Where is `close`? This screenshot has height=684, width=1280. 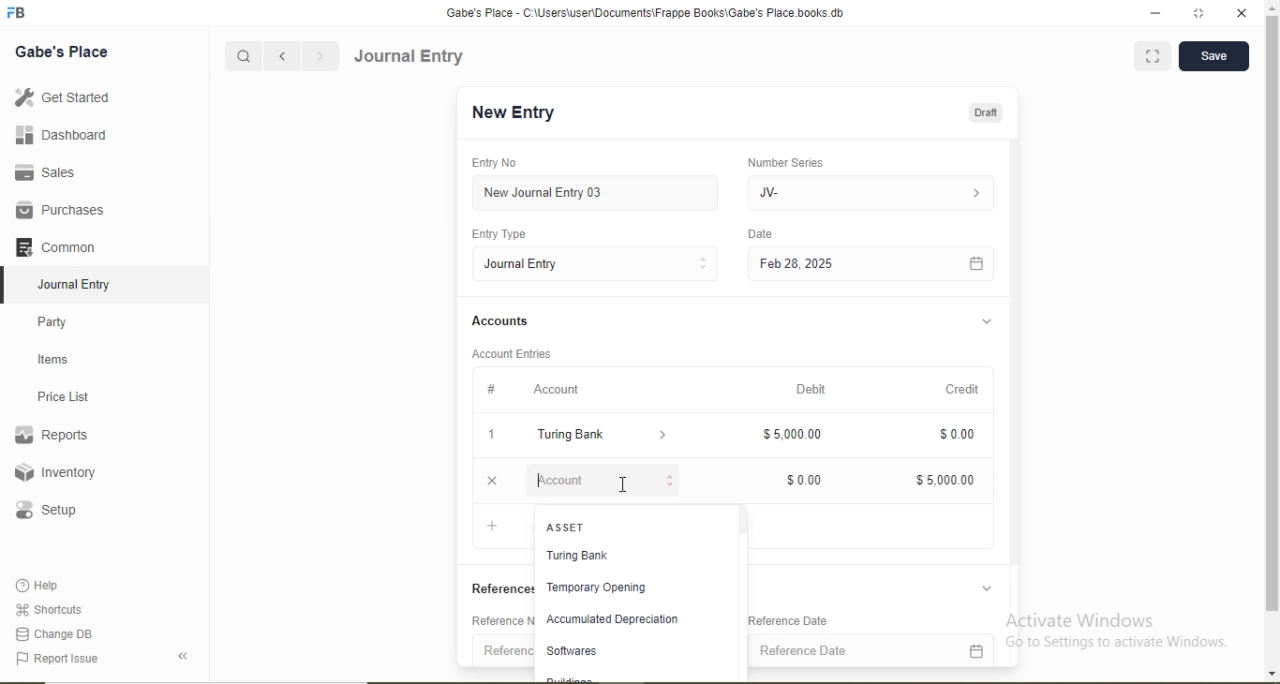 close is located at coordinates (1243, 13).